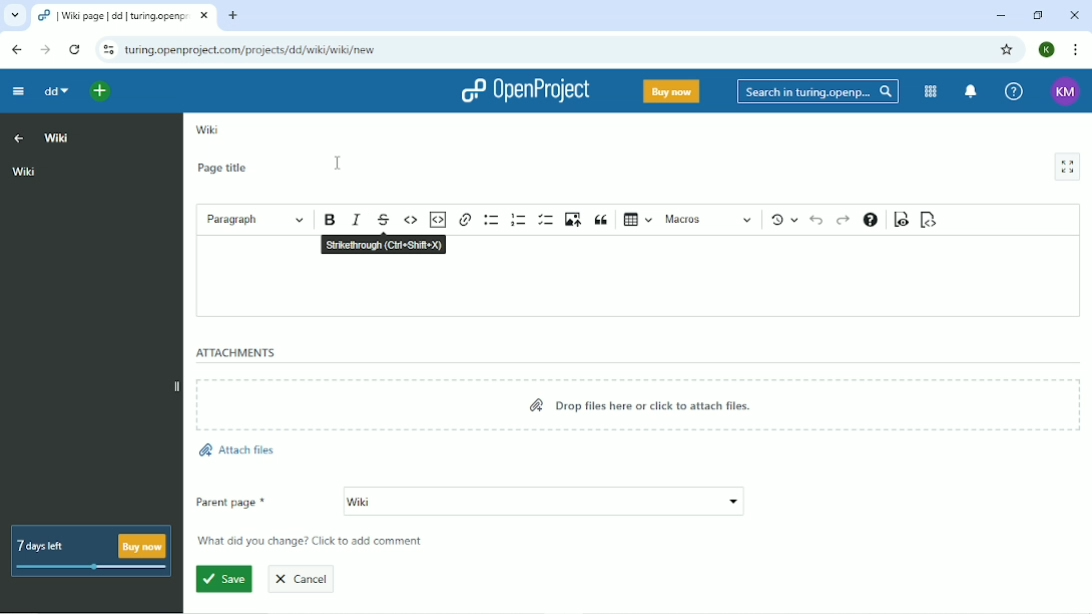 The image size is (1092, 614). Describe the element at coordinates (819, 91) in the screenshot. I see `Search` at that location.